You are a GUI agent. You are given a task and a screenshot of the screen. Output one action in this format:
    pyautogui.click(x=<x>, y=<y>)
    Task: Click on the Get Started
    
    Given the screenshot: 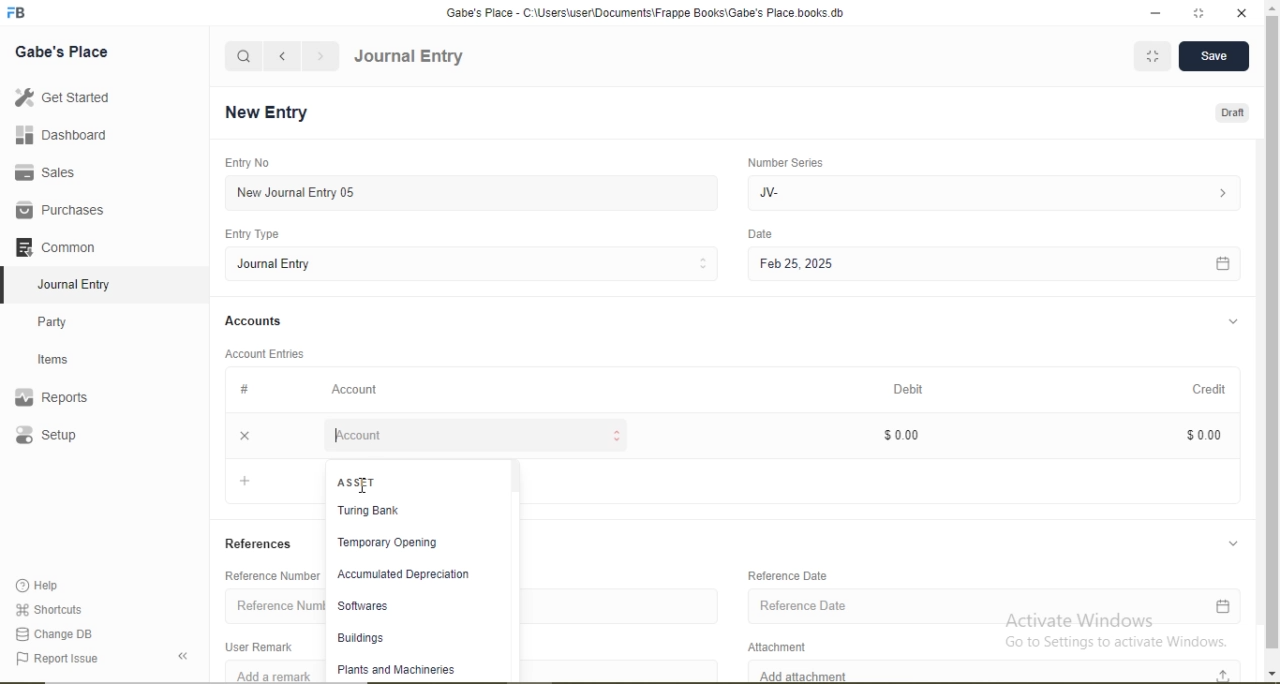 What is the action you would take?
    pyautogui.click(x=60, y=97)
    